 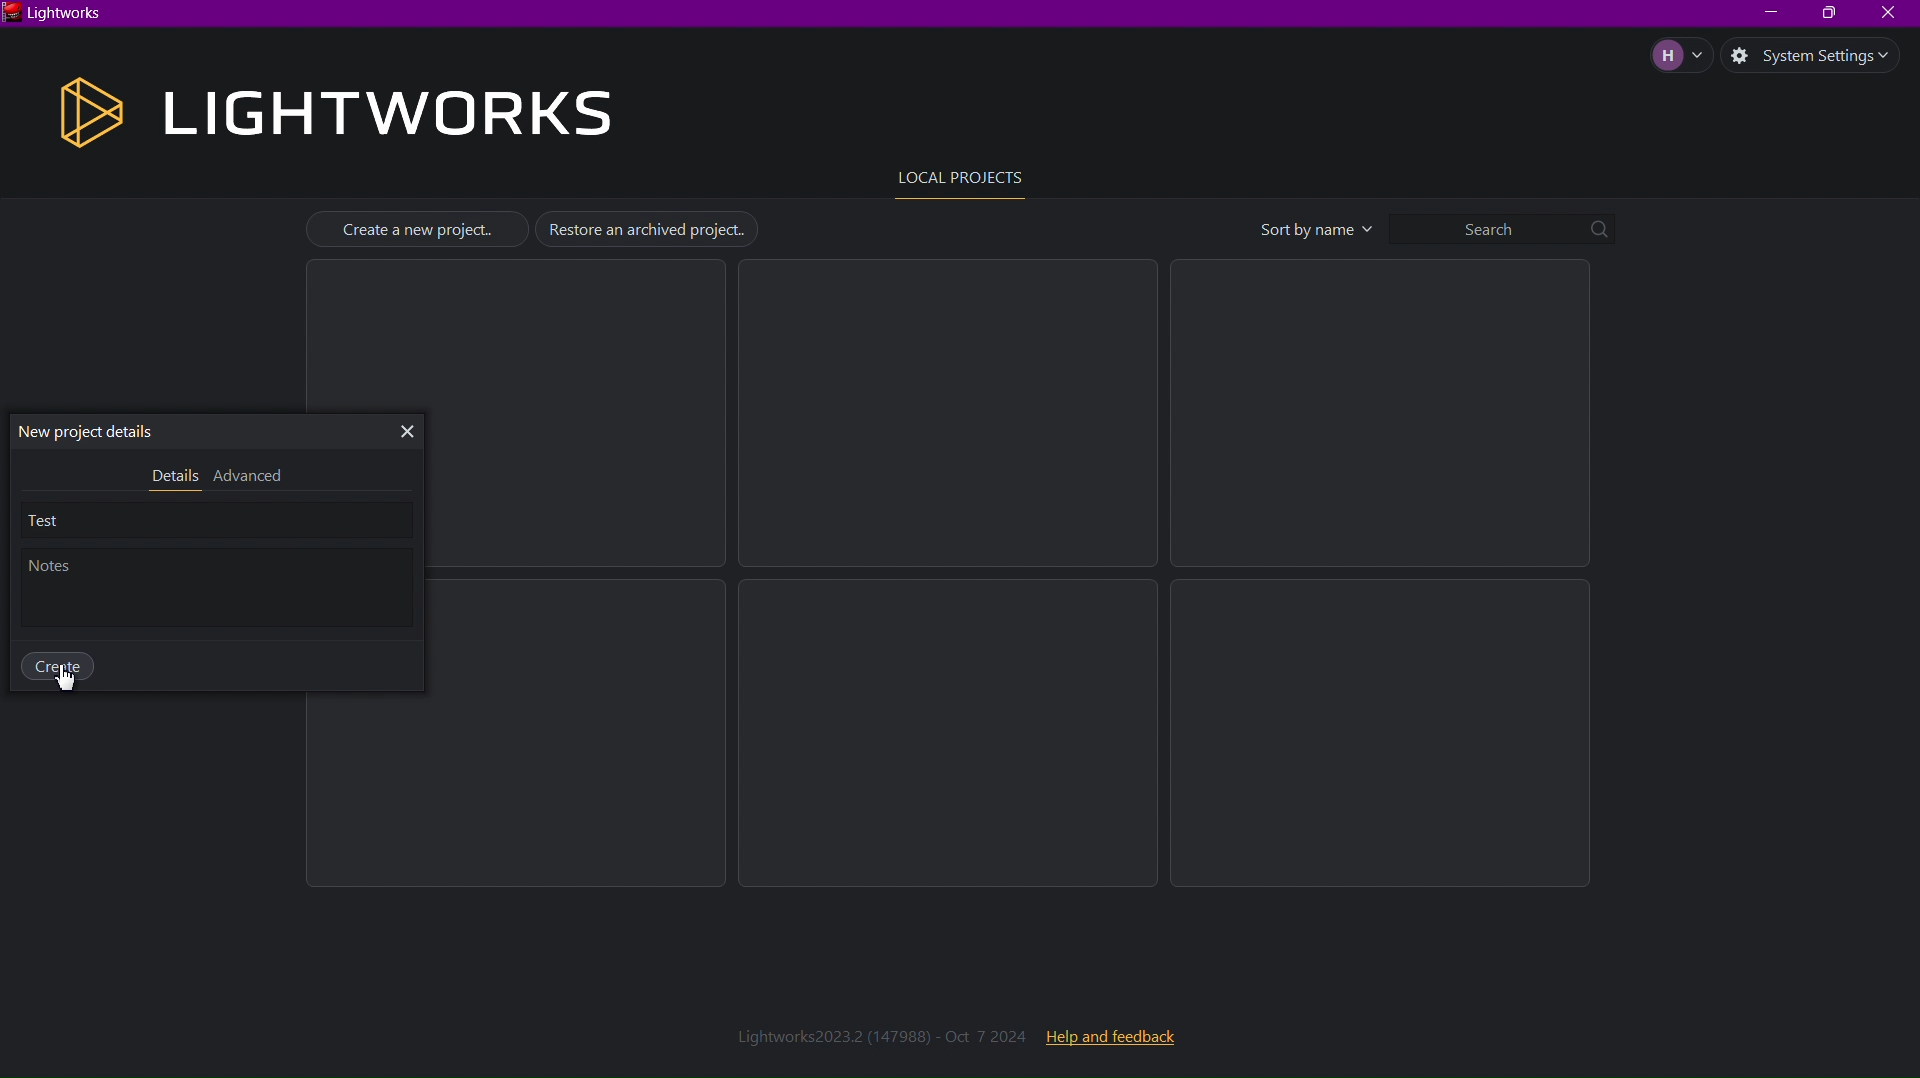 What do you see at coordinates (95, 432) in the screenshot?
I see `New Project Details` at bounding box center [95, 432].